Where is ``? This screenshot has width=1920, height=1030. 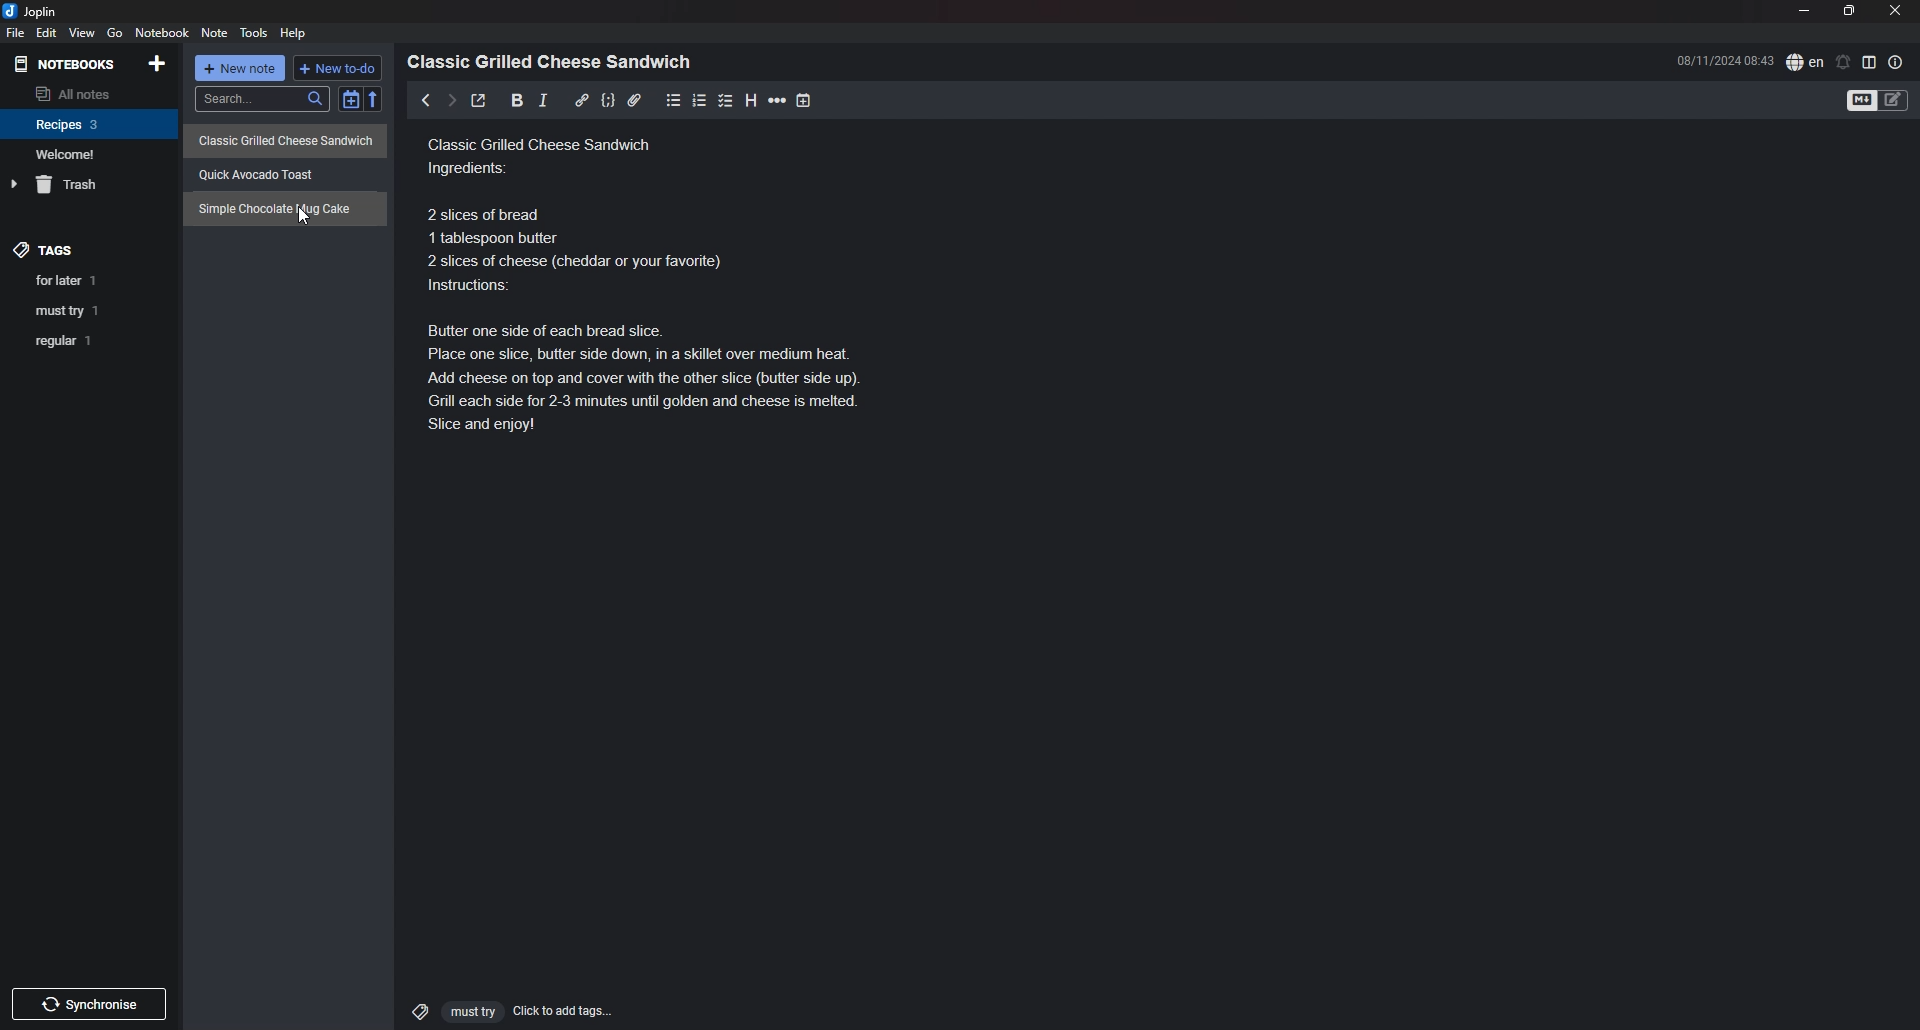  is located at coordinates (89, 1000).